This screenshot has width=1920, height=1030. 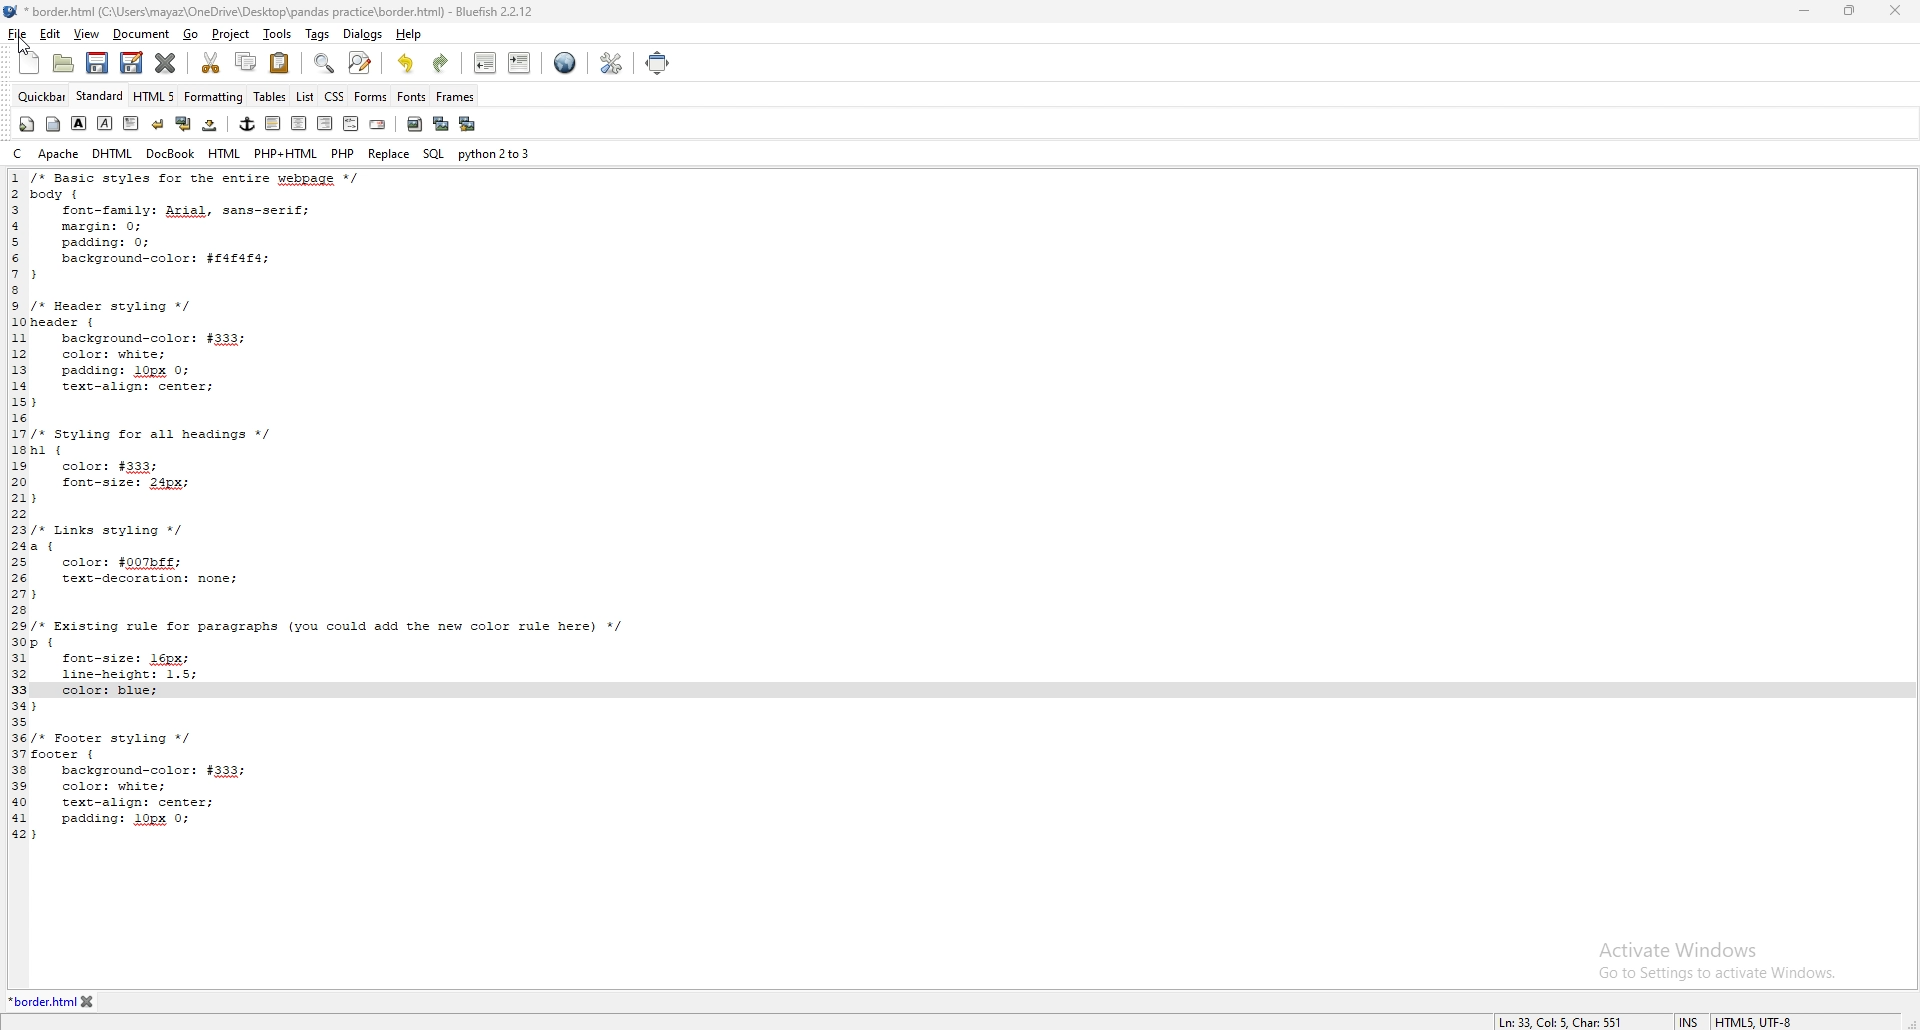 I want to click on full screen, so click(x=655, y=63).